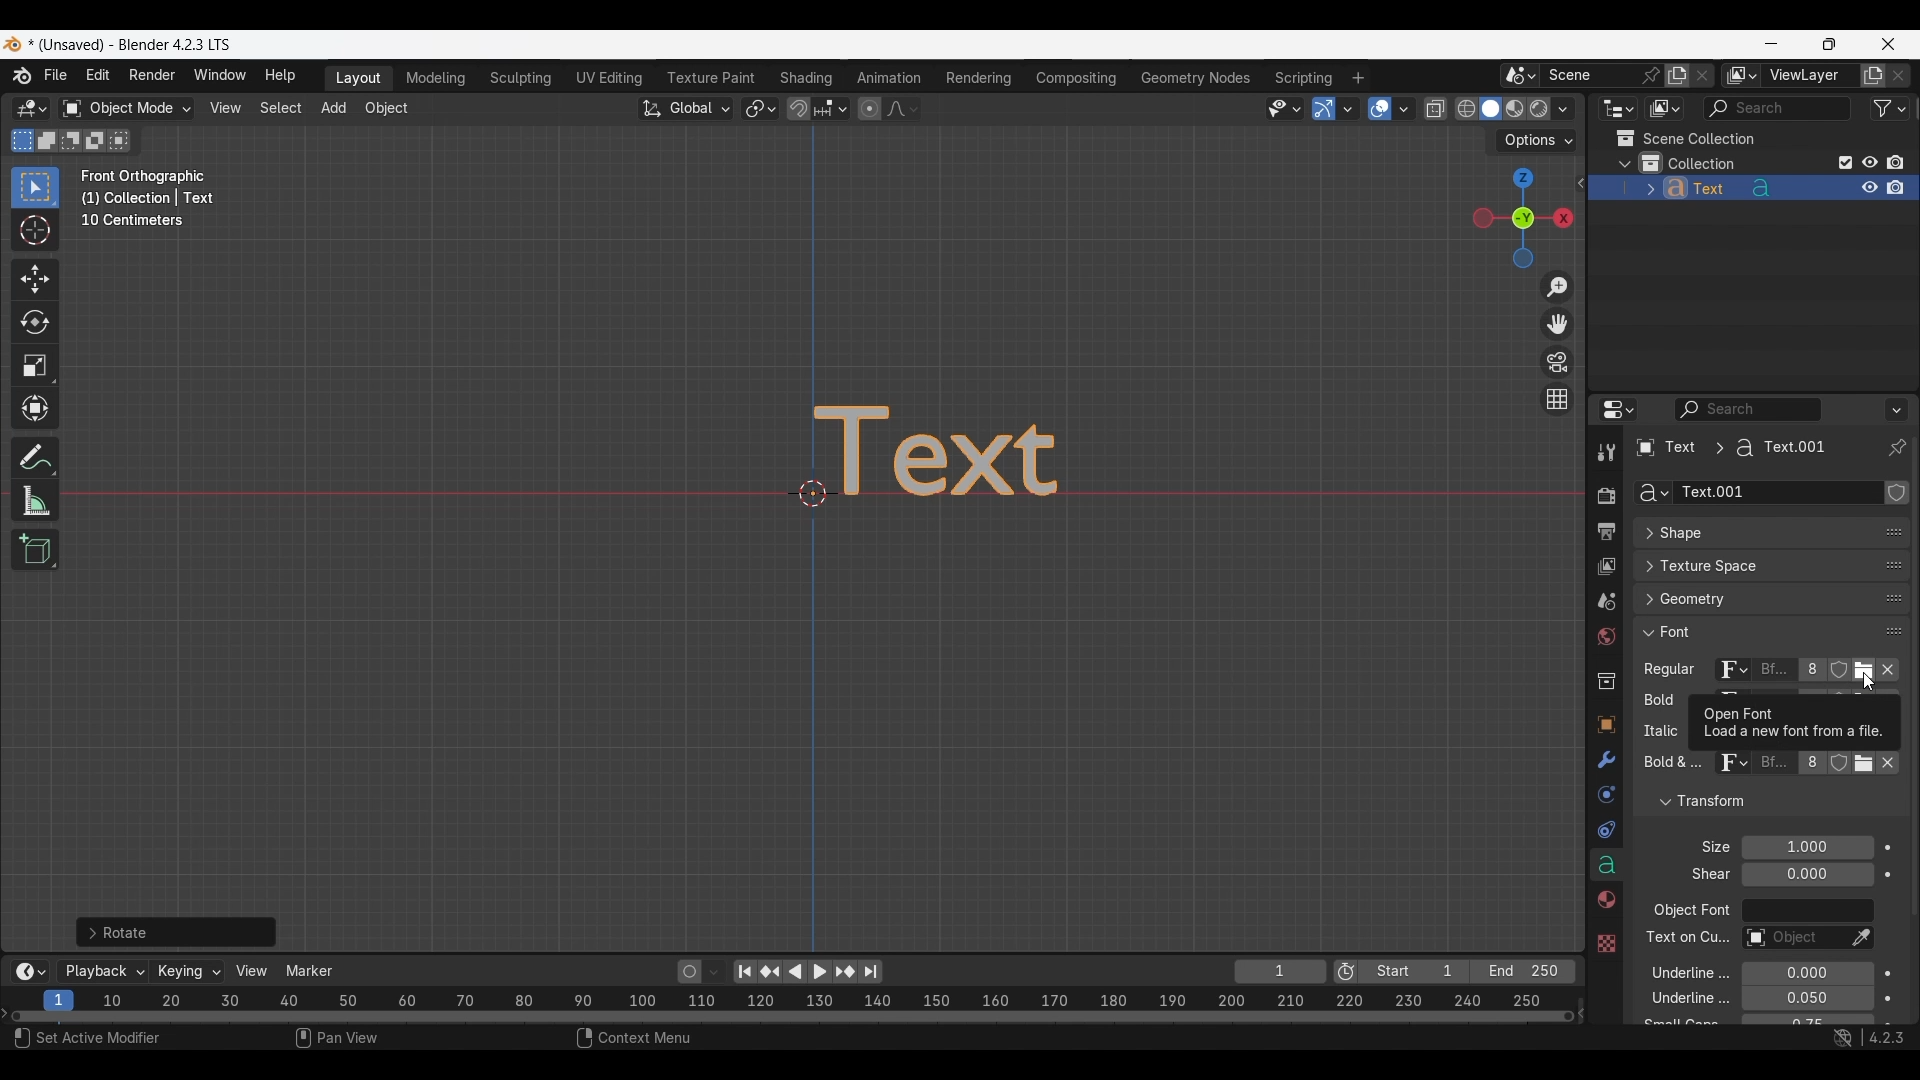 Image resolution: width=1920 pixels, height=1080 pixels. Describe the element at coordinates (126, 109) in the screenshot. I see `Sets the object interaction mode` at that location.